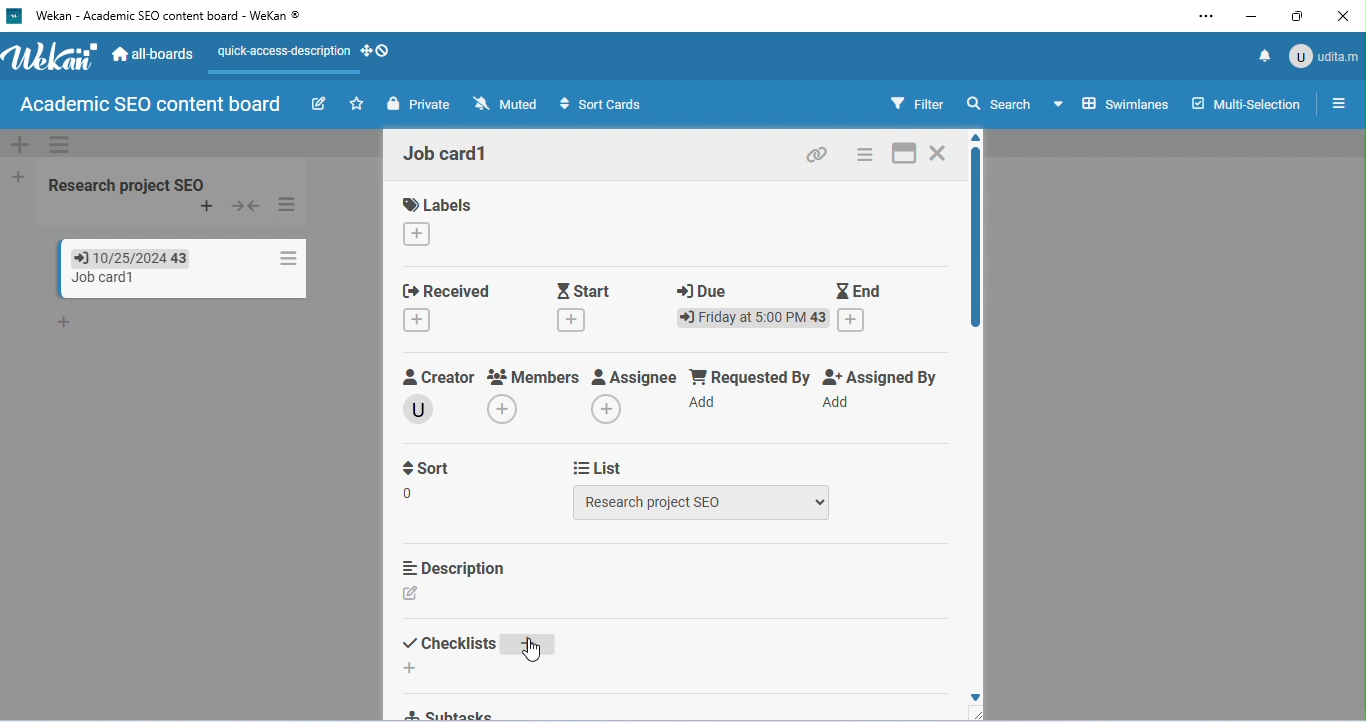 The image size is (1366, 722). Describe the element at coordinates (534, 377) in the screenshot. I see `members` at that location.